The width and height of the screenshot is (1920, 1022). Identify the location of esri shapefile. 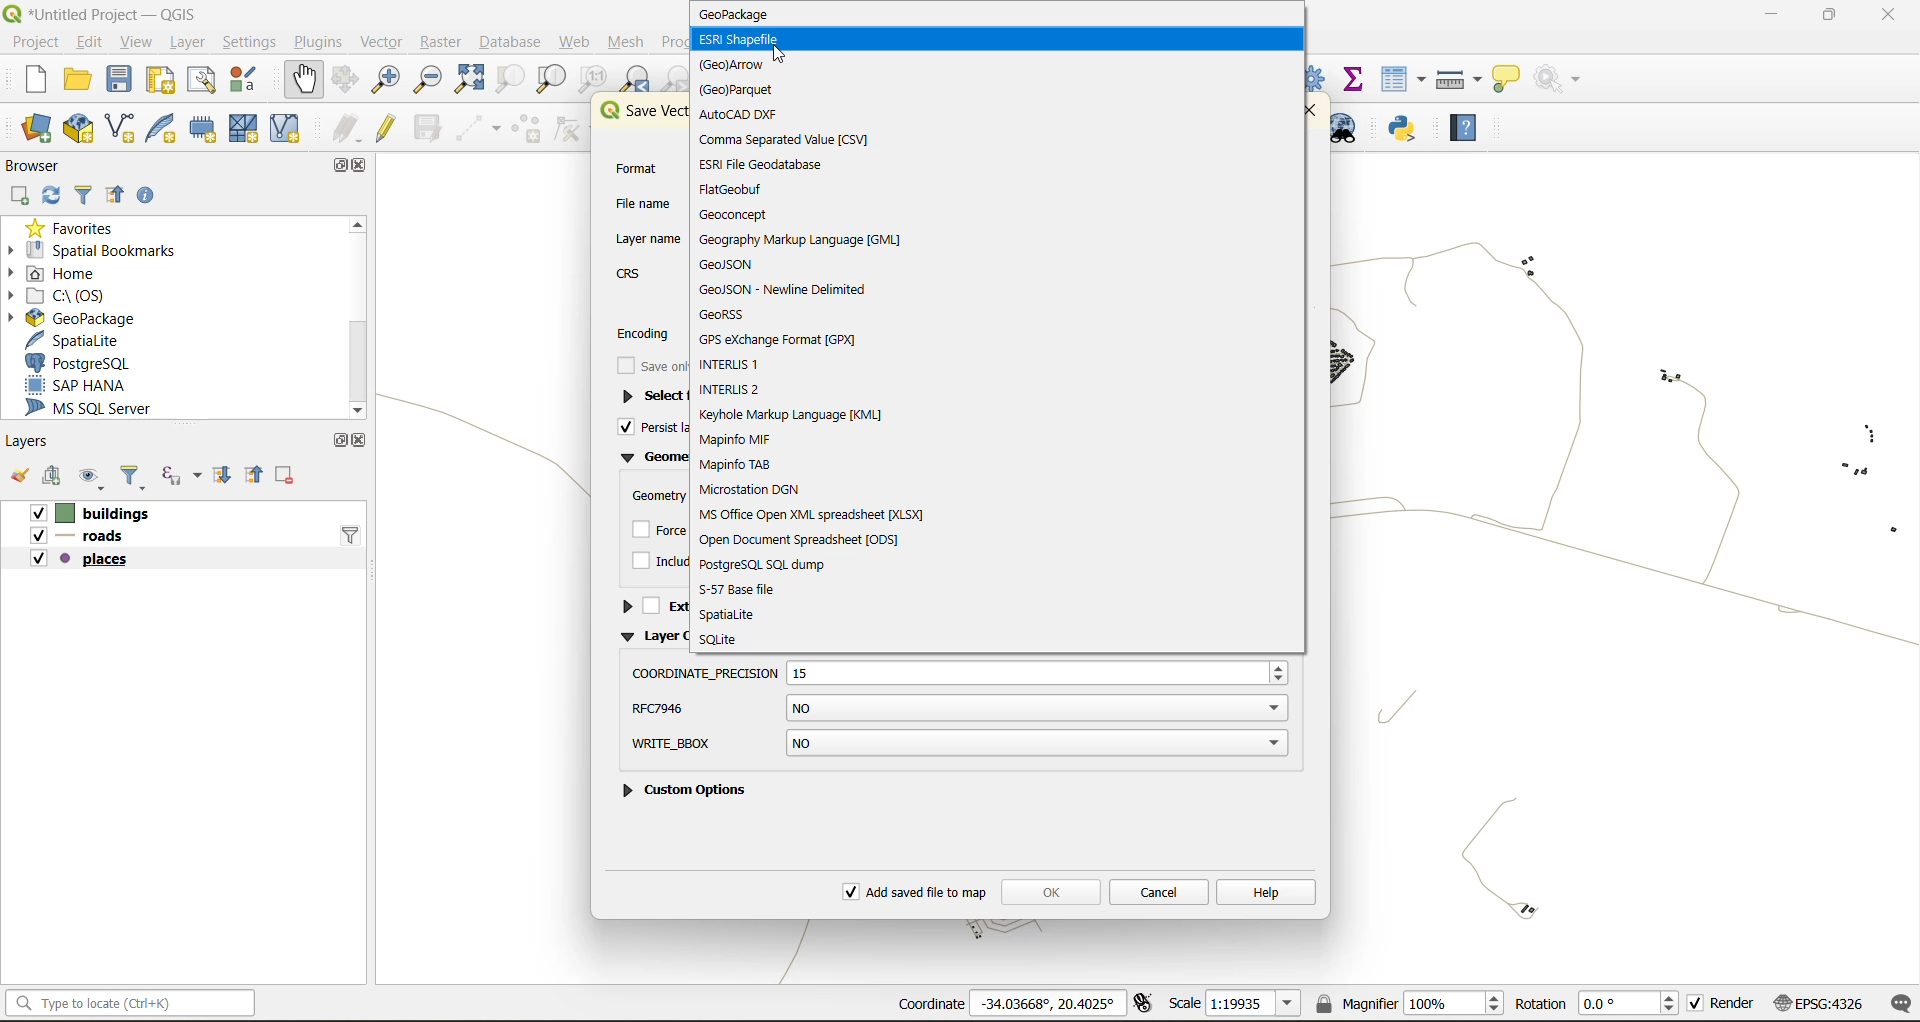
(750, 42).